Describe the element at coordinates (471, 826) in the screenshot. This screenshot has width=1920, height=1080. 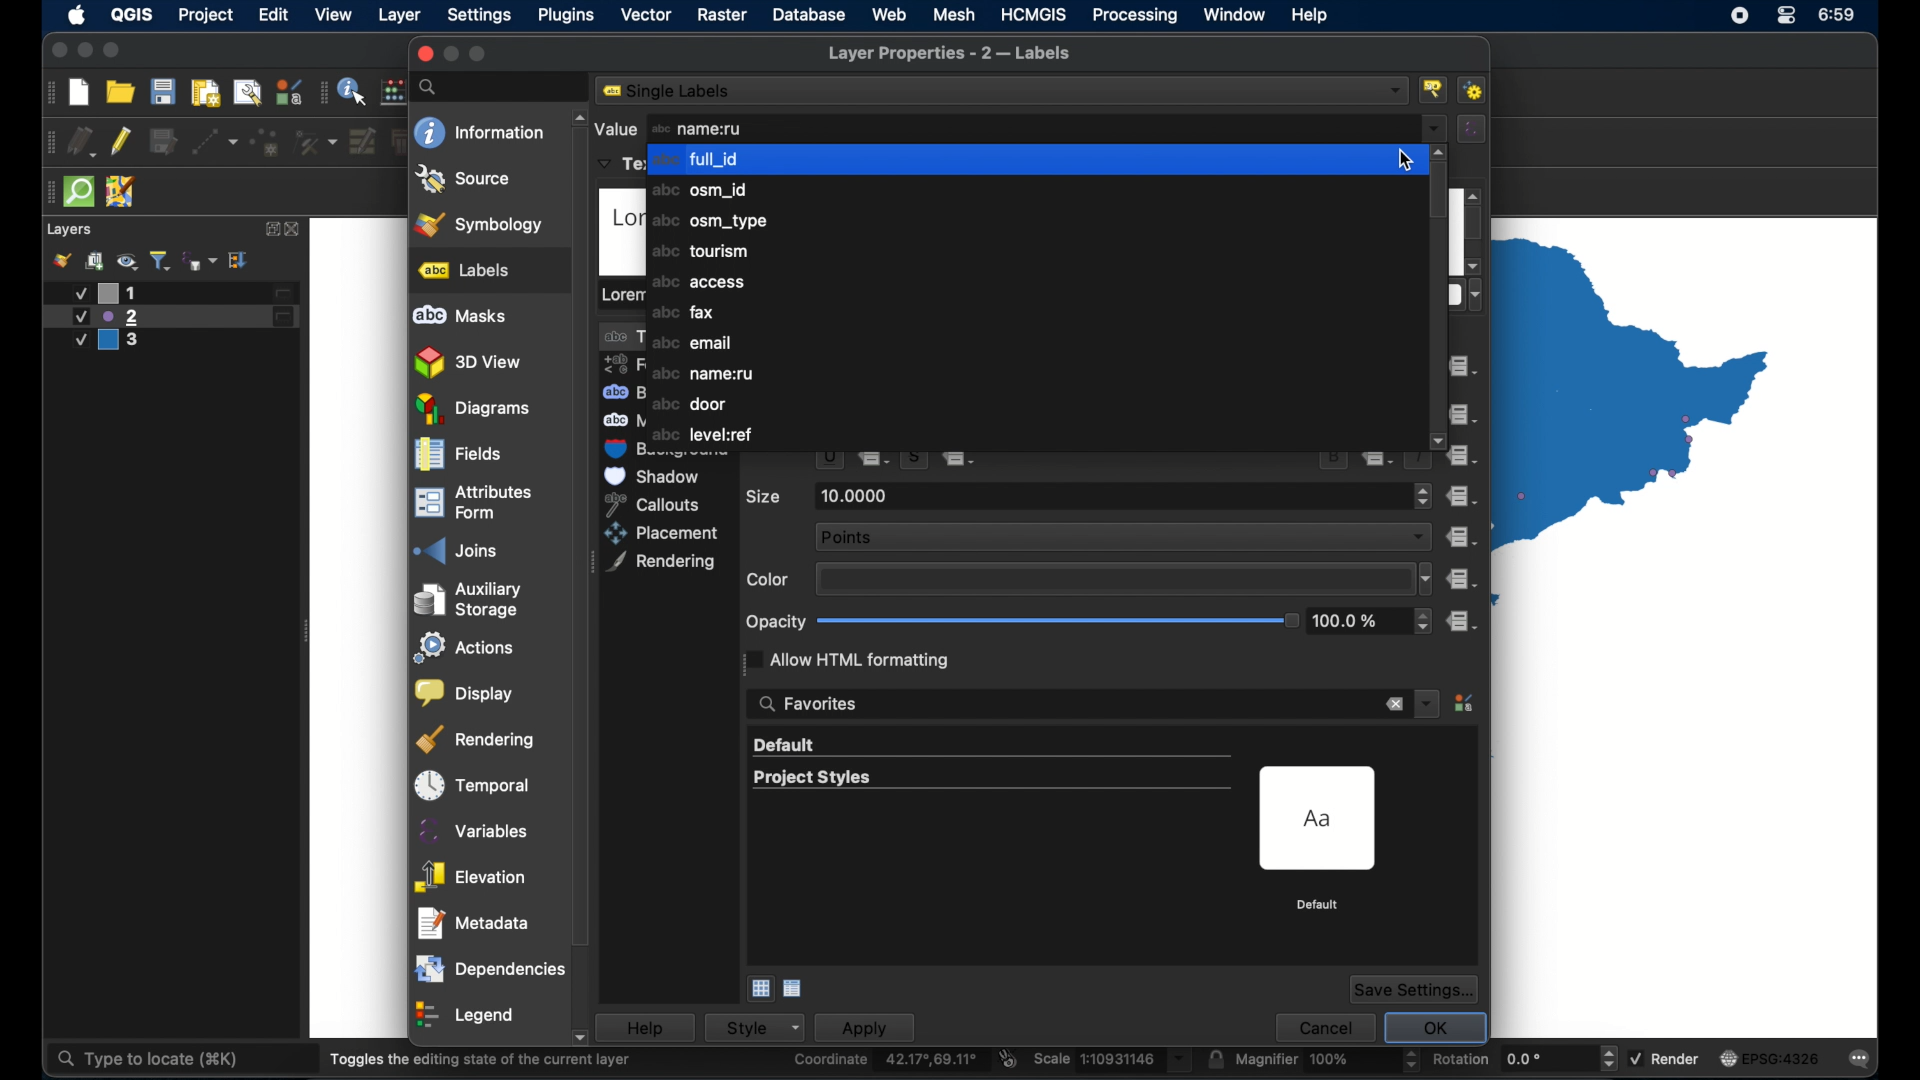
I see `variables` at that location.